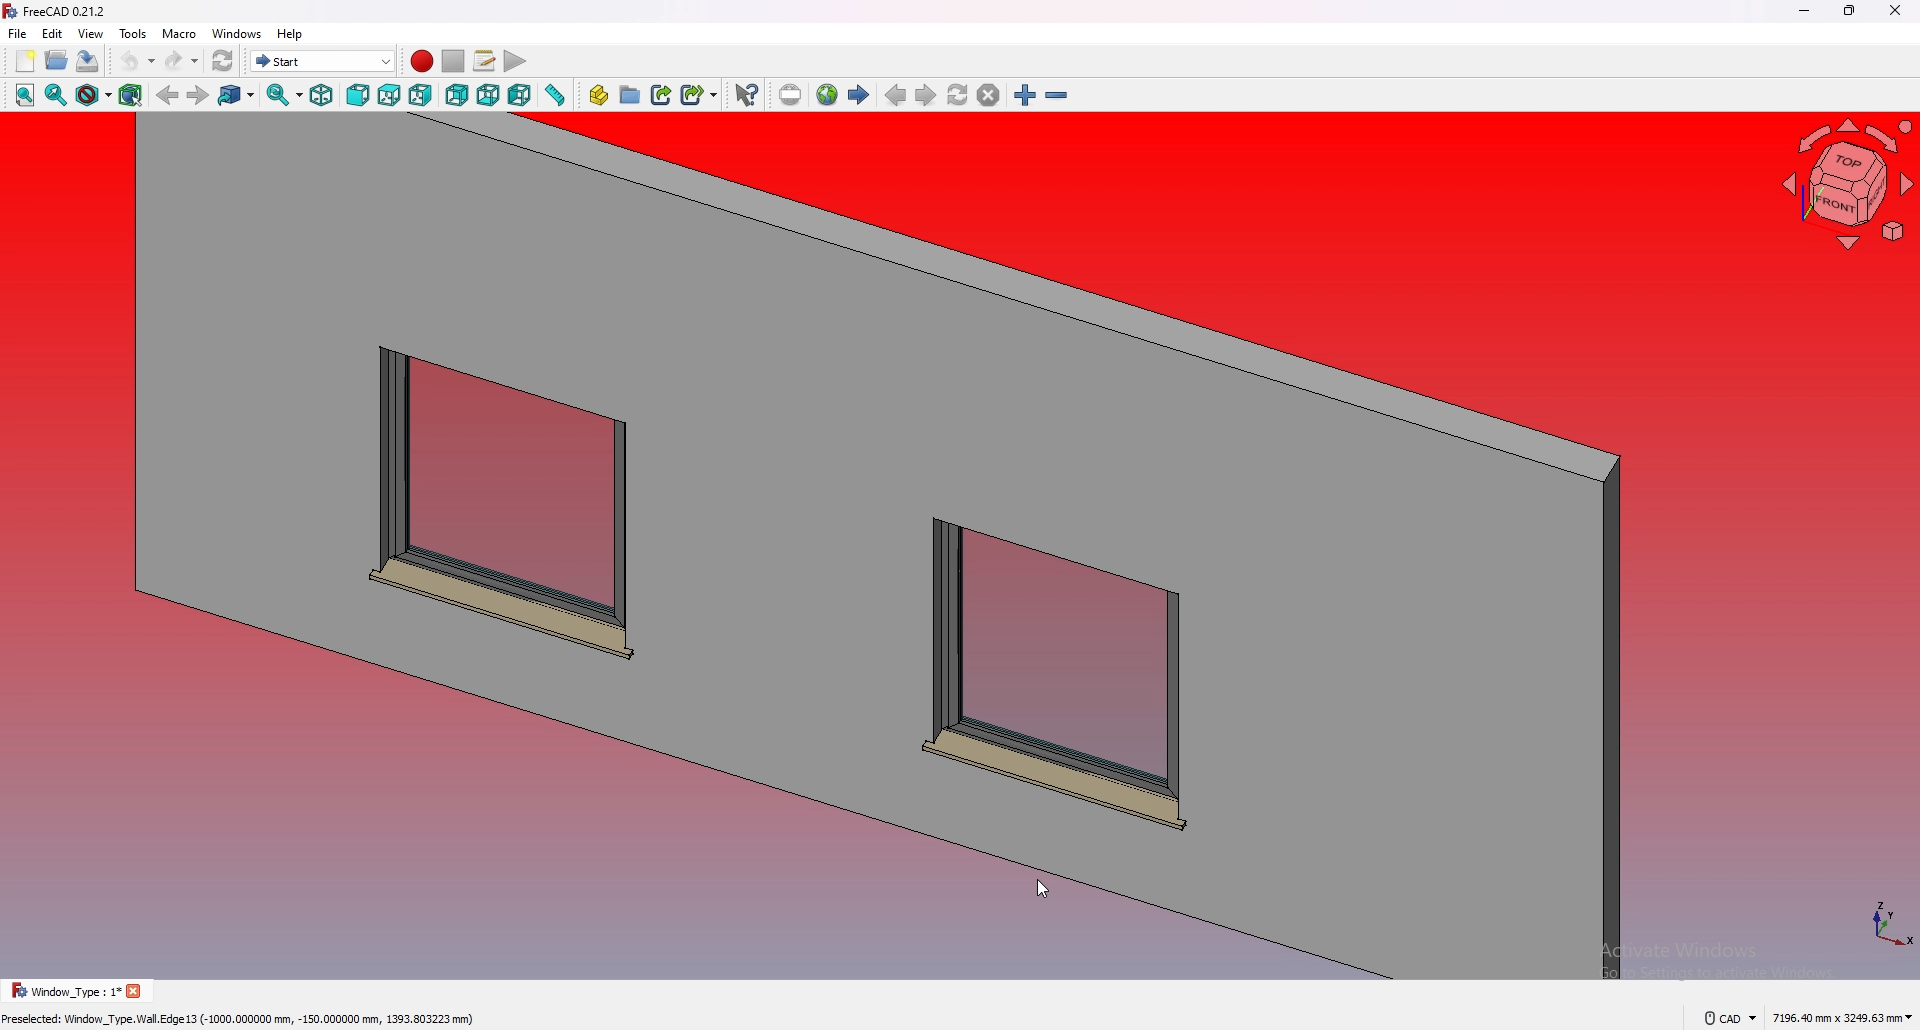 This screenshot has width=1920, height=1030. I want to click on new background color, so click(829, 550).